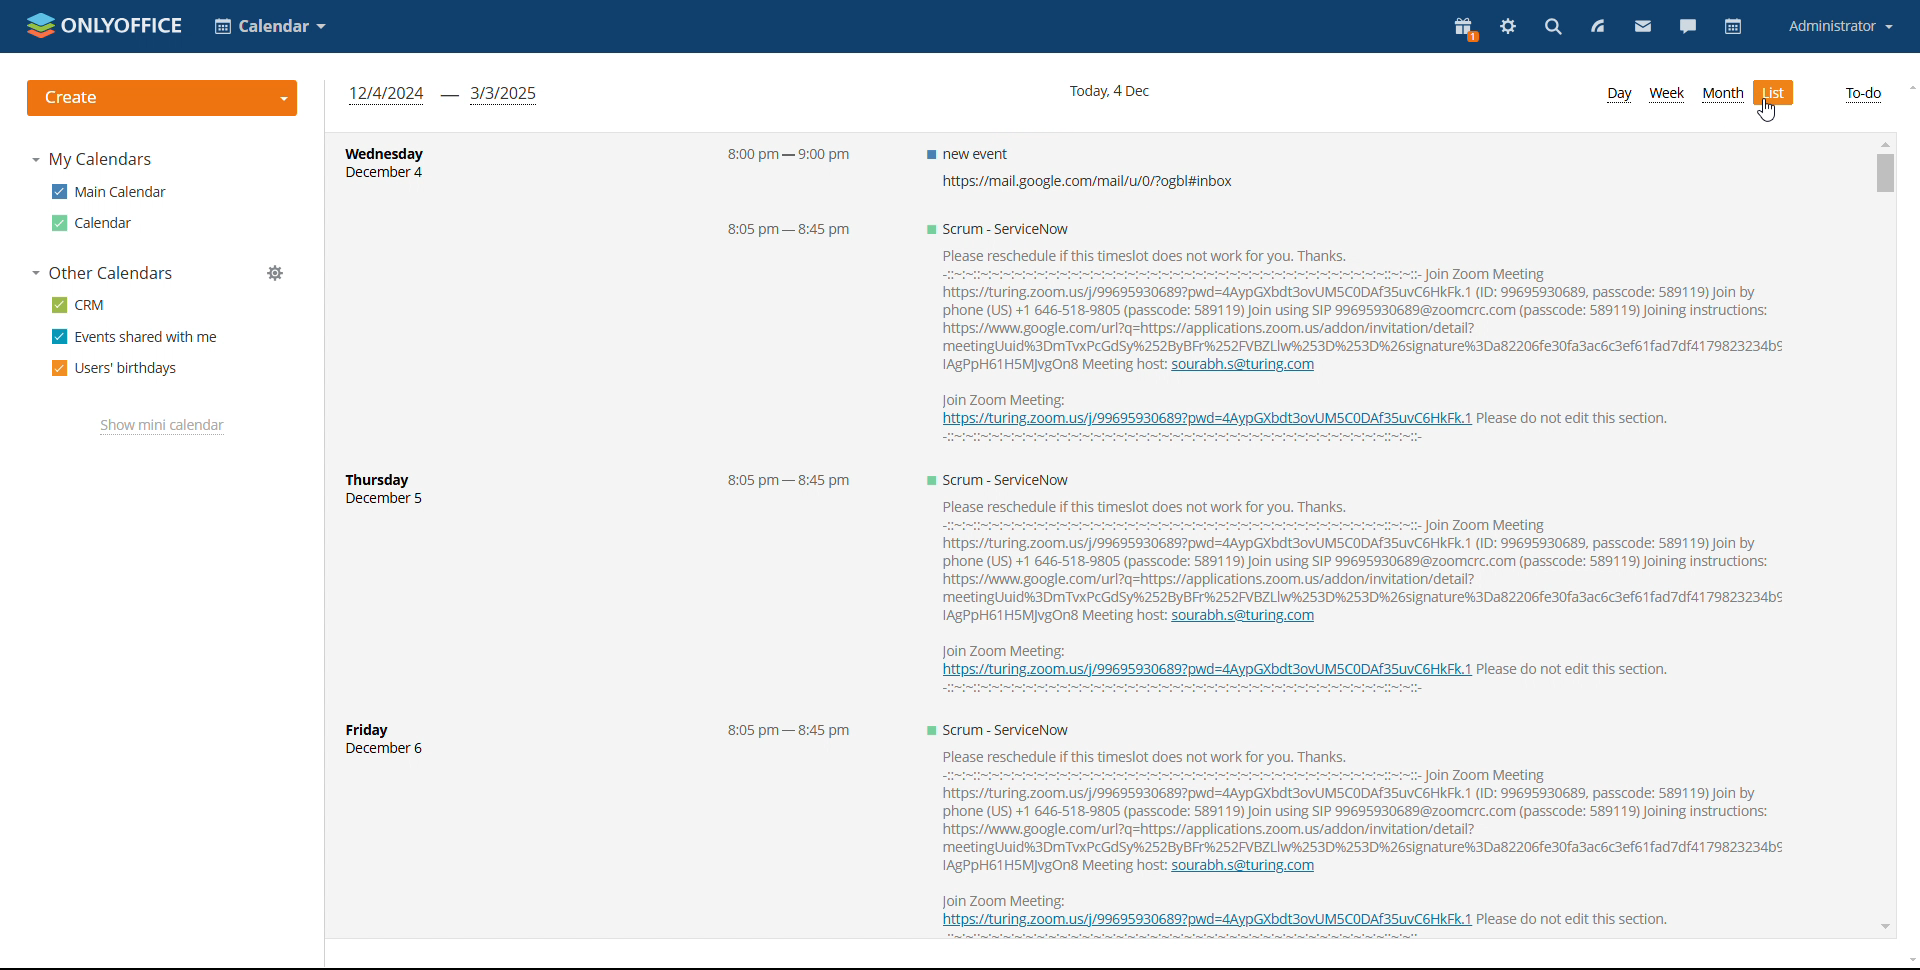 The image size is (1920, 970). I want to click on k.1 Please do not edit this section., so click(1574, 917).